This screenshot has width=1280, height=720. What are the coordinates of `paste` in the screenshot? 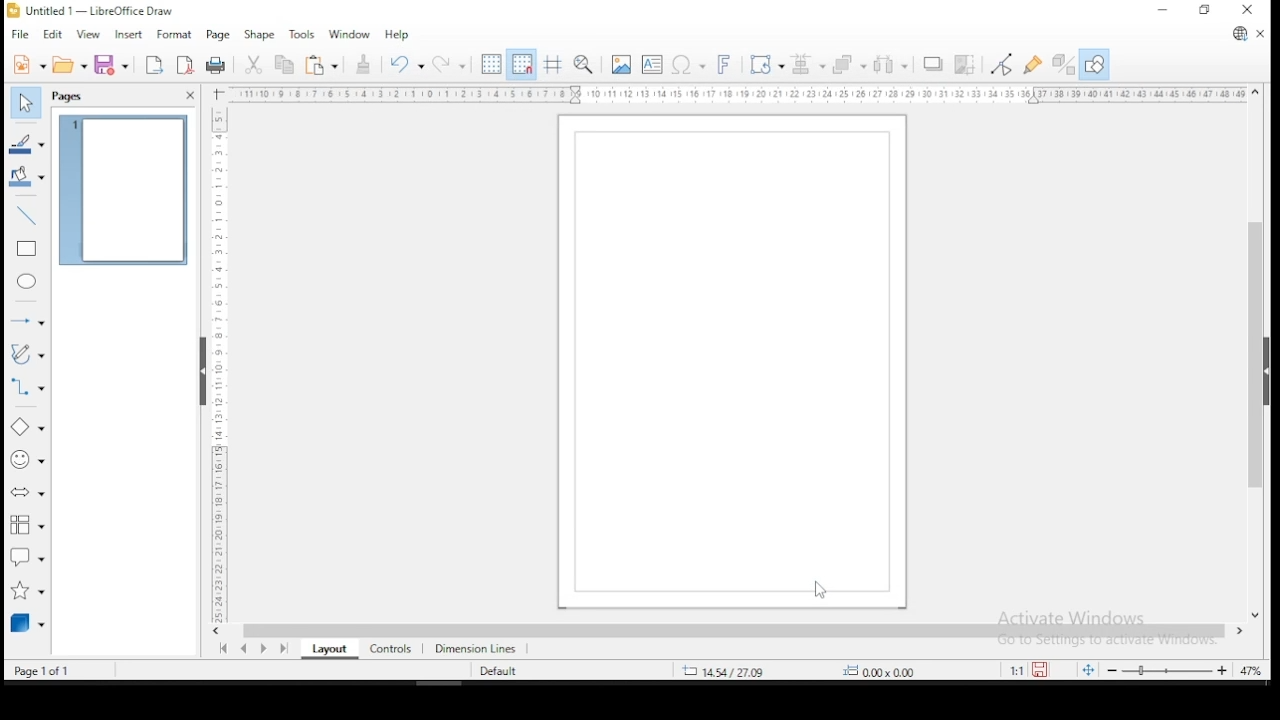 It's located at (322, 67).